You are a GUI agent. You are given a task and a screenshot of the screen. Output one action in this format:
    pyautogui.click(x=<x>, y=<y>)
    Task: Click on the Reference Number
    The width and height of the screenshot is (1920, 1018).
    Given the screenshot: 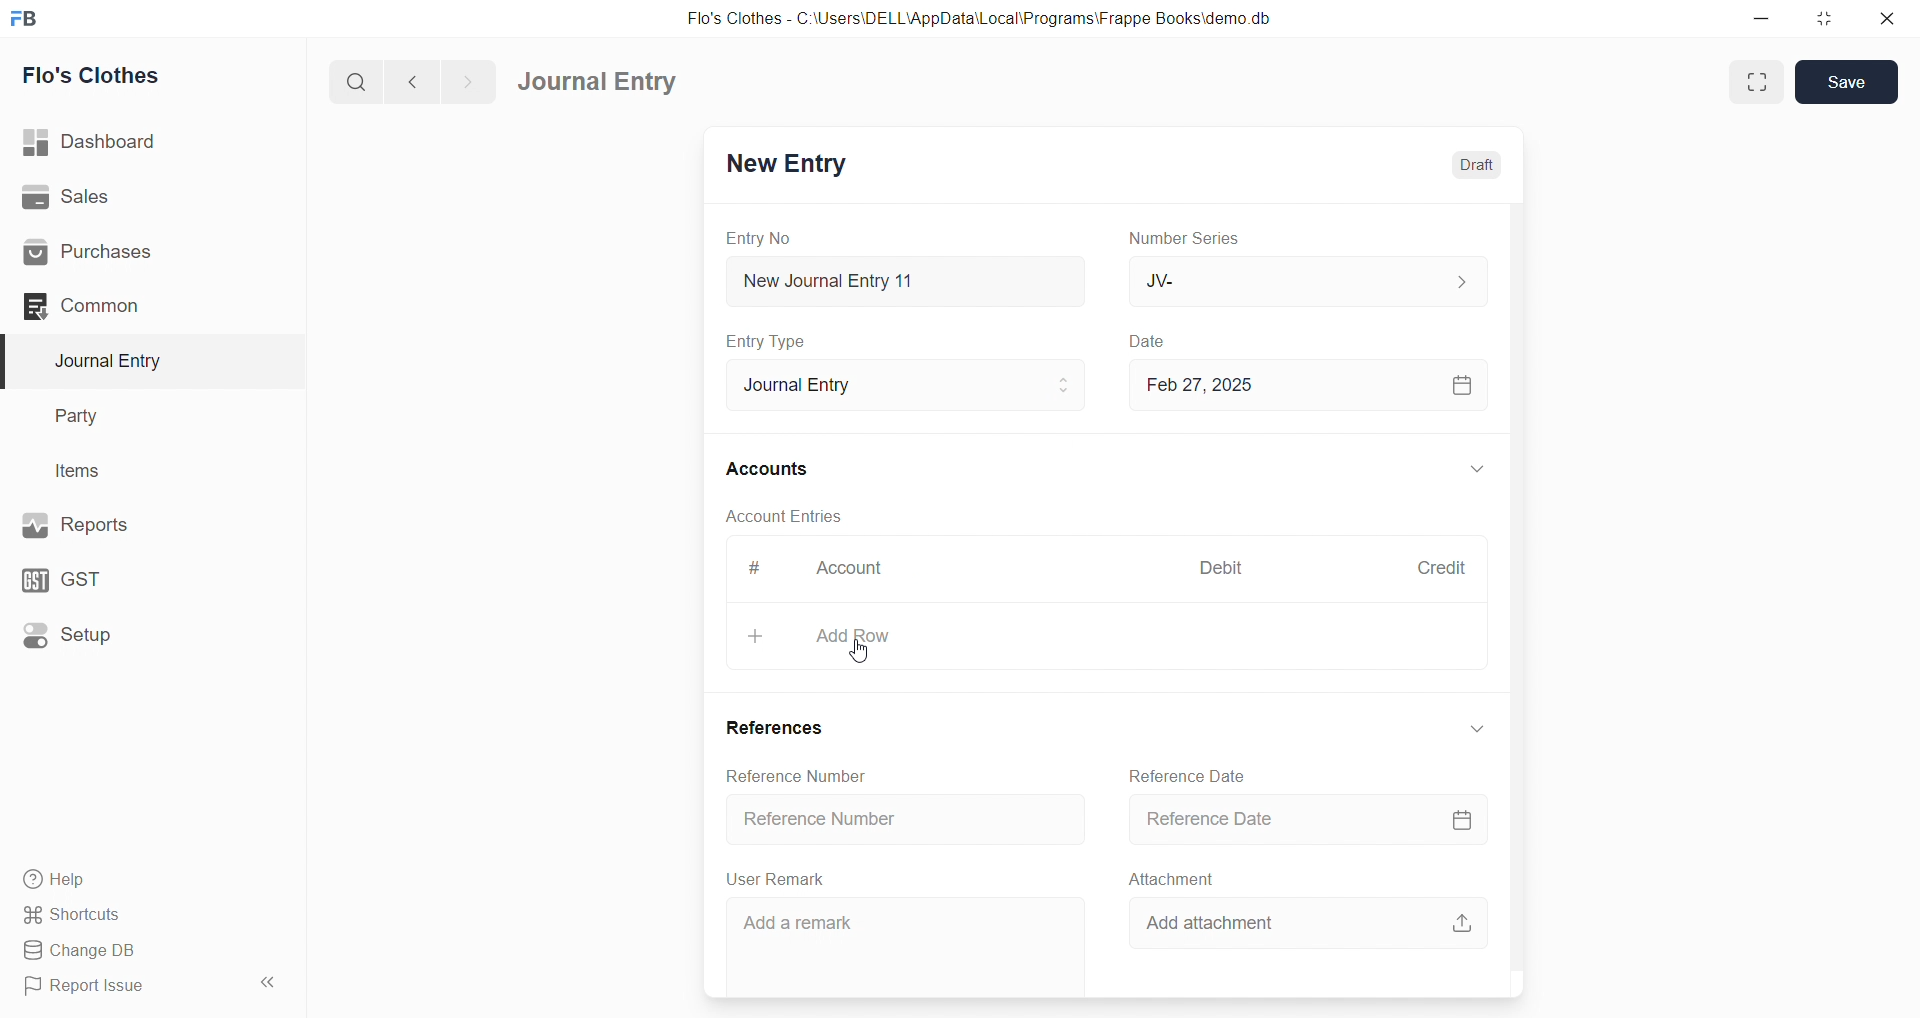 What is the action you would take?
    pyautogui.click(x=798, y=776)
    